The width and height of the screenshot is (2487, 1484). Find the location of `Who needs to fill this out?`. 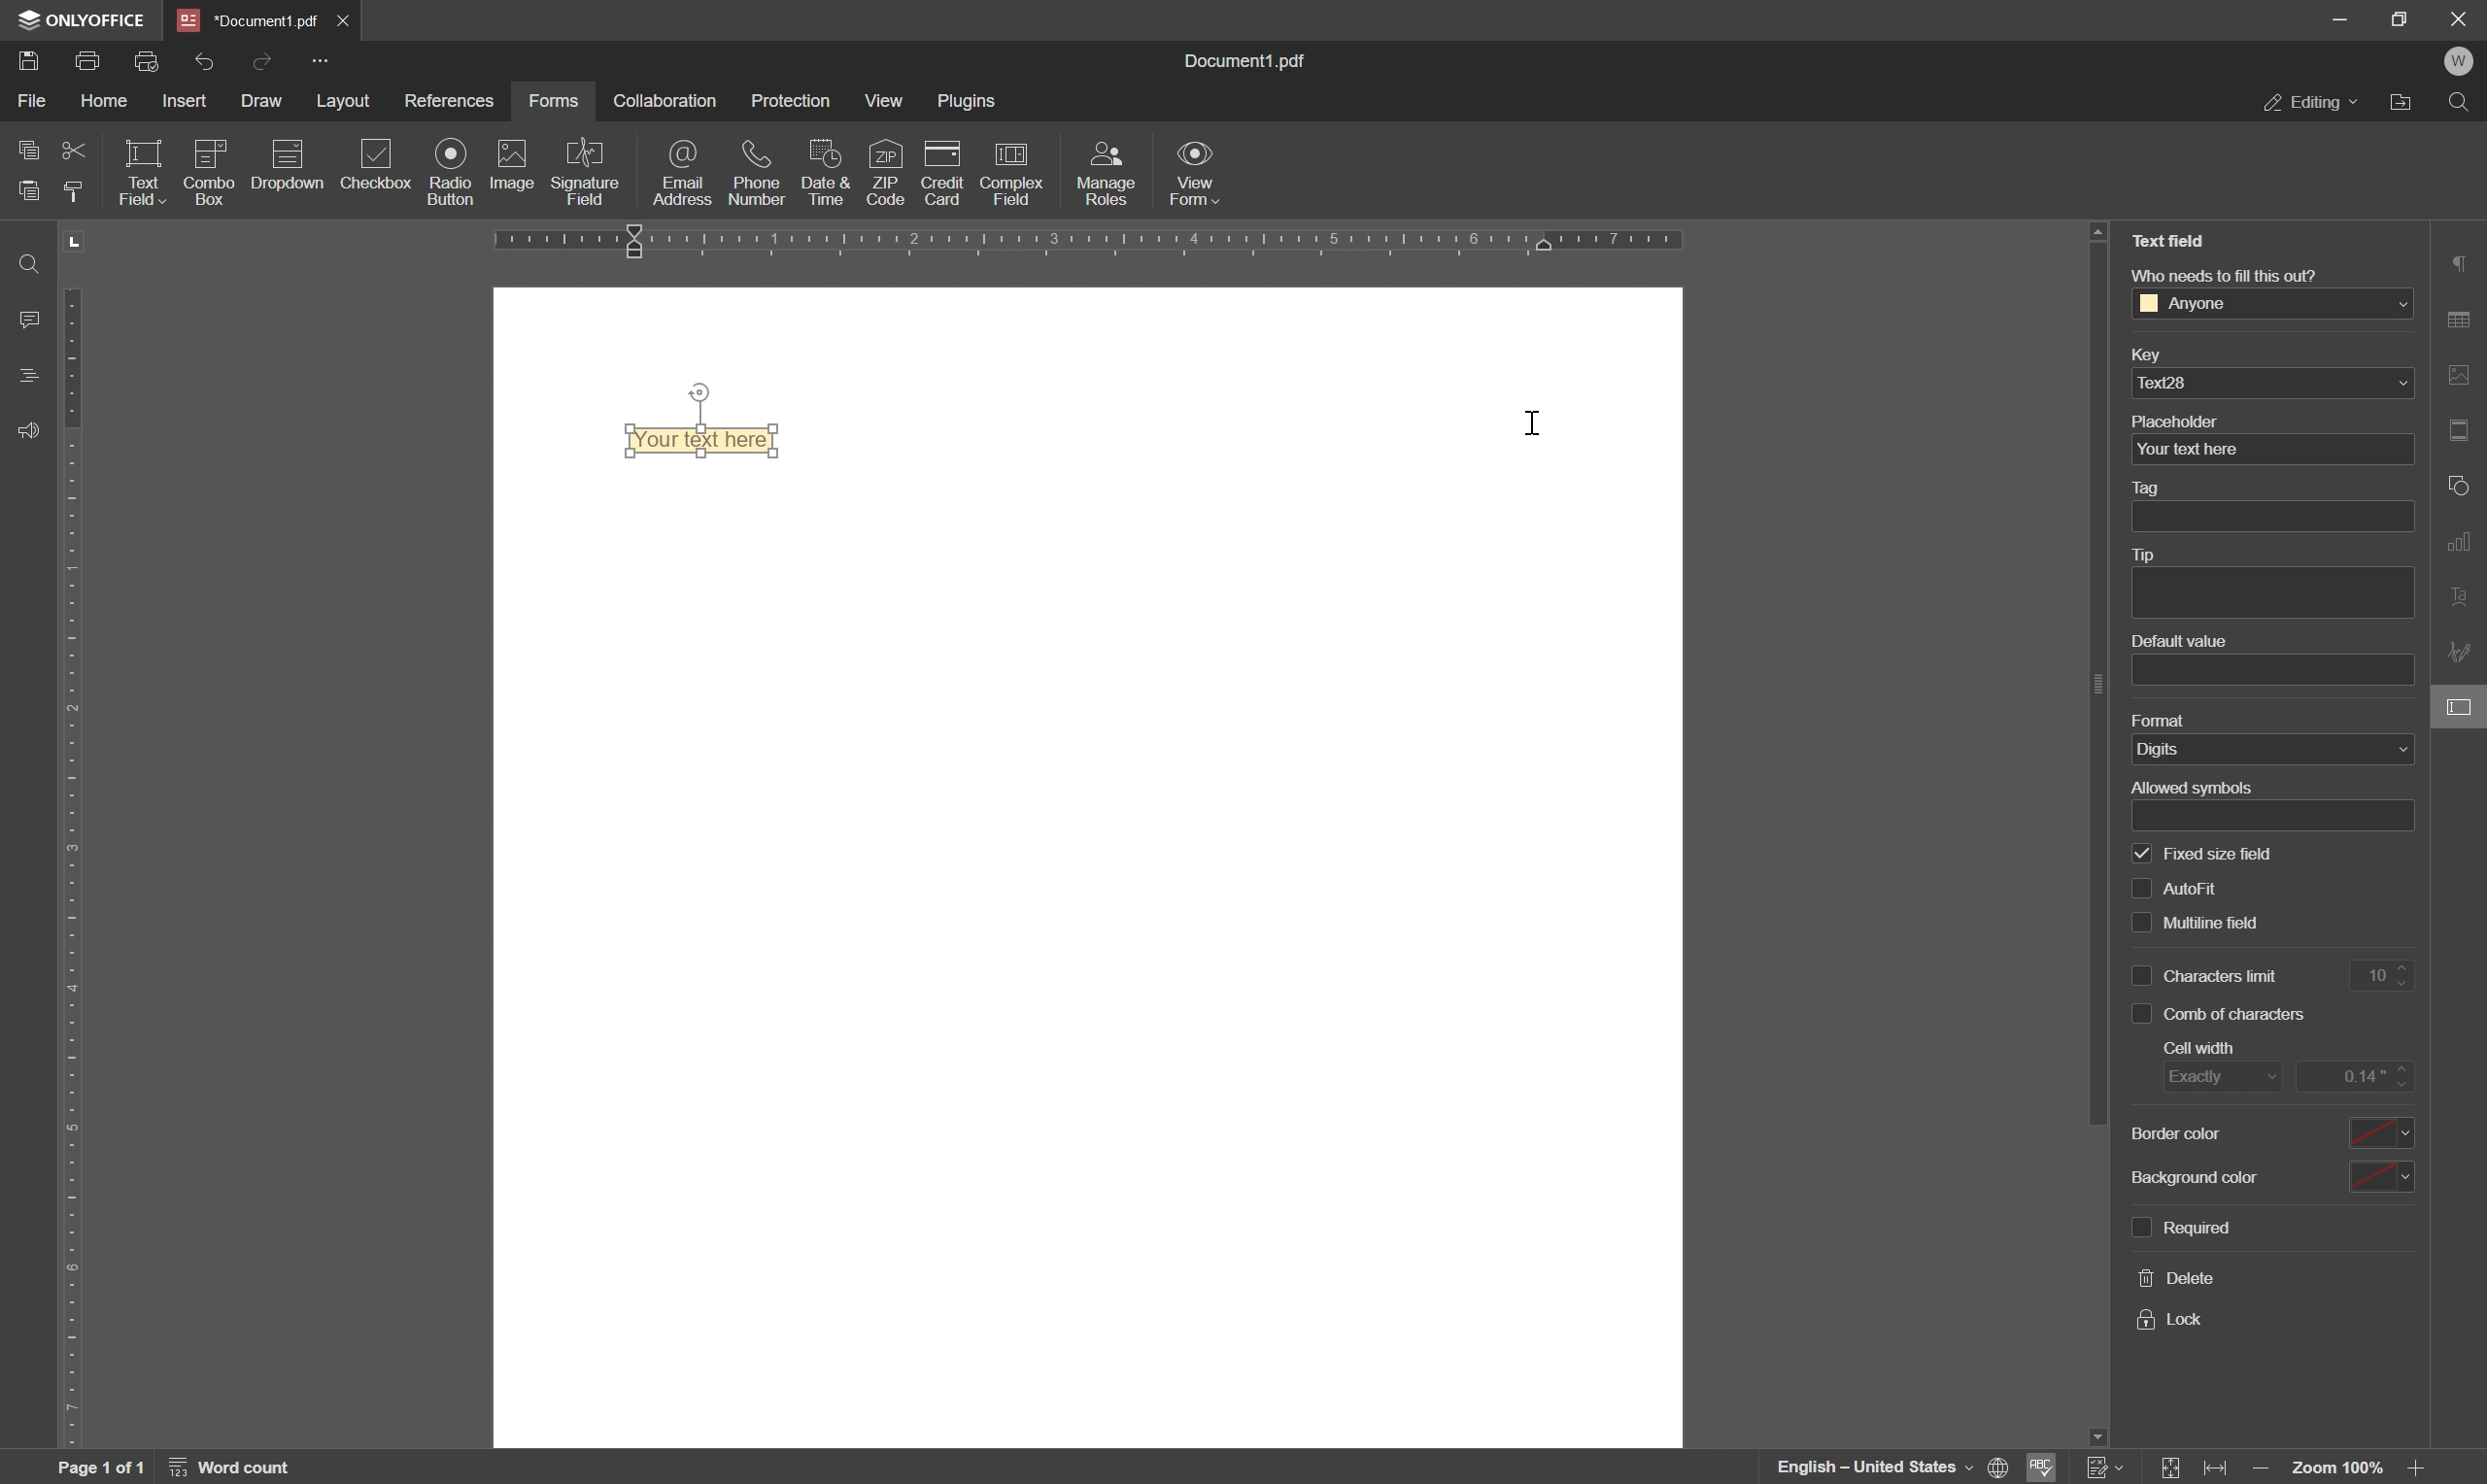

Who needs to fill this out? is located at coordinates (2232, 274).